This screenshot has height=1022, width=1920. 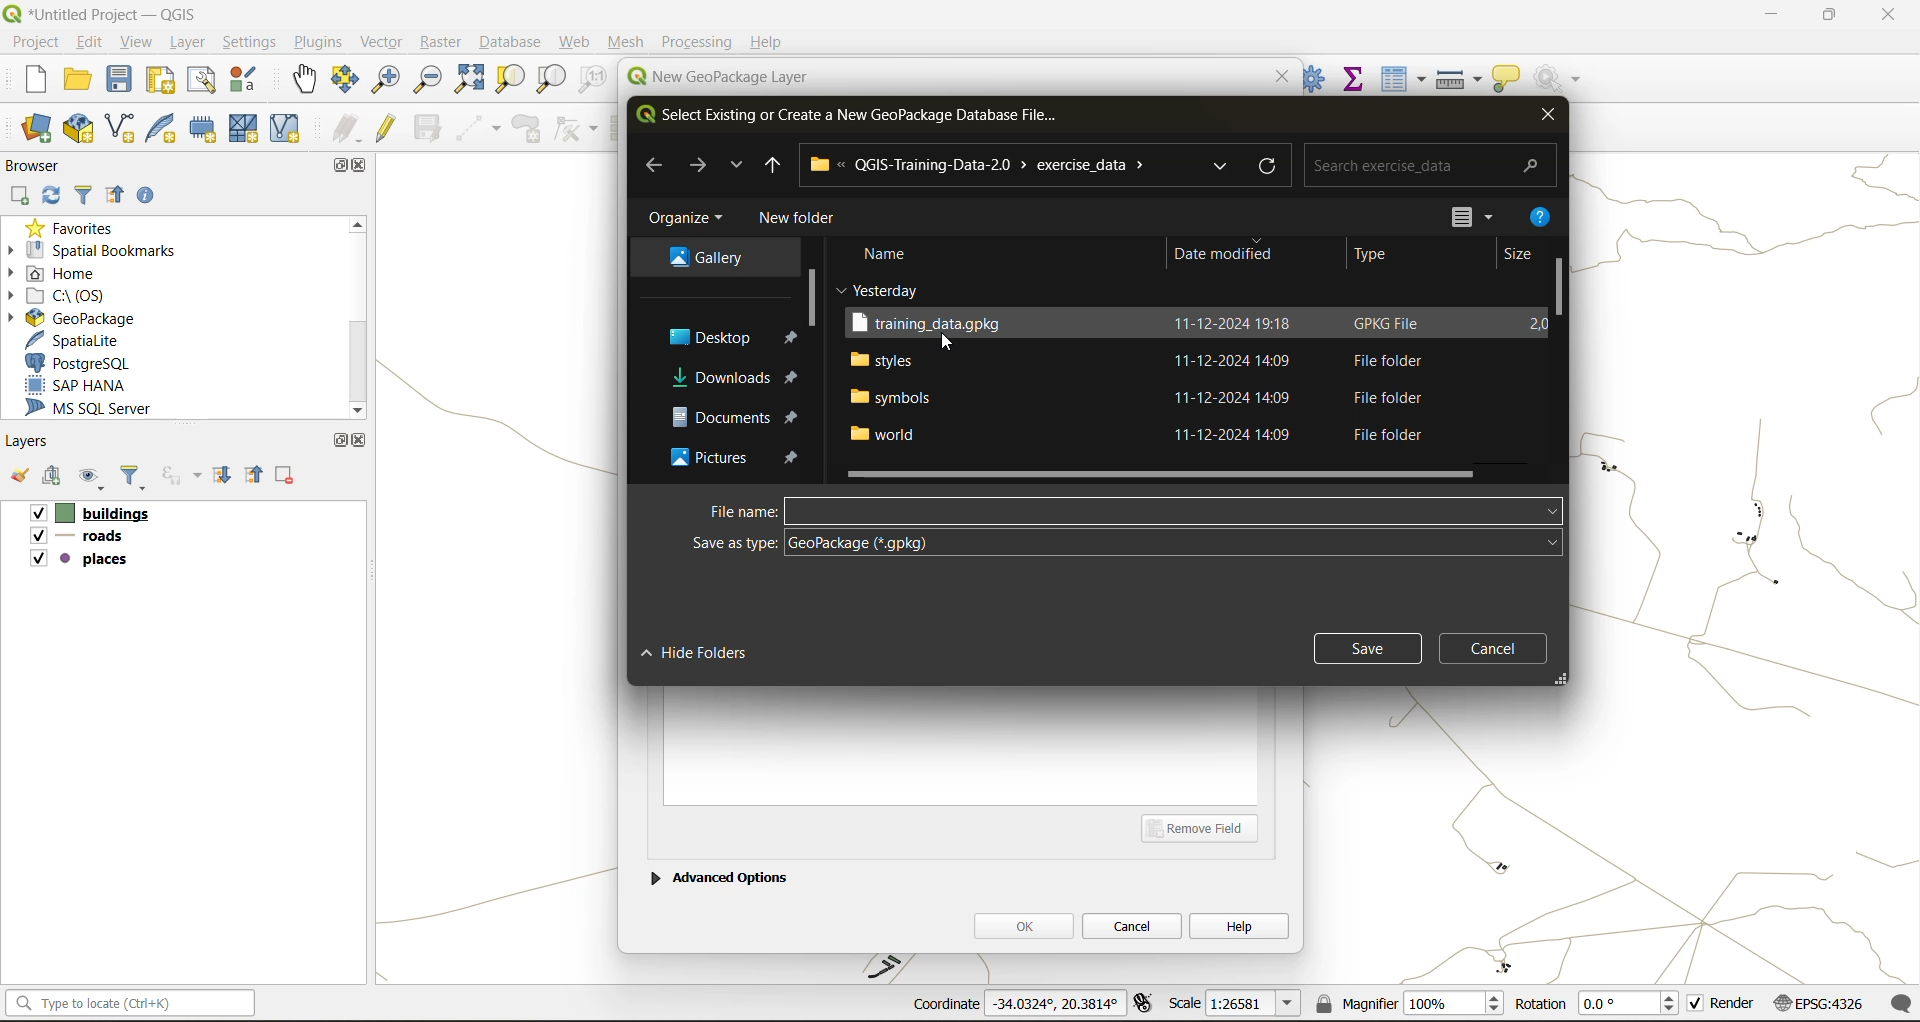 What do you see at coordinates (698, 42) in the screenshot?
I see `Processing` at bounding box center [698, 42].